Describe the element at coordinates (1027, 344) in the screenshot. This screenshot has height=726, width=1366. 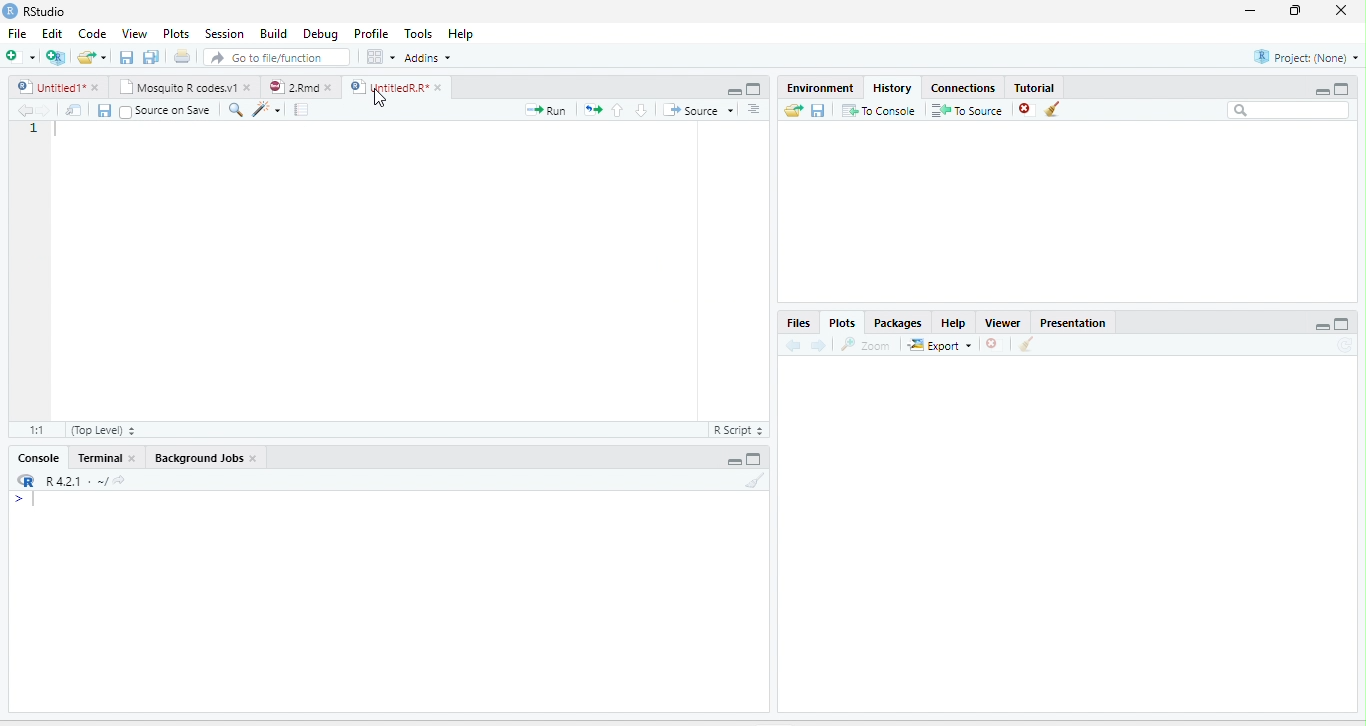
I see `Clear all plots` at that location.